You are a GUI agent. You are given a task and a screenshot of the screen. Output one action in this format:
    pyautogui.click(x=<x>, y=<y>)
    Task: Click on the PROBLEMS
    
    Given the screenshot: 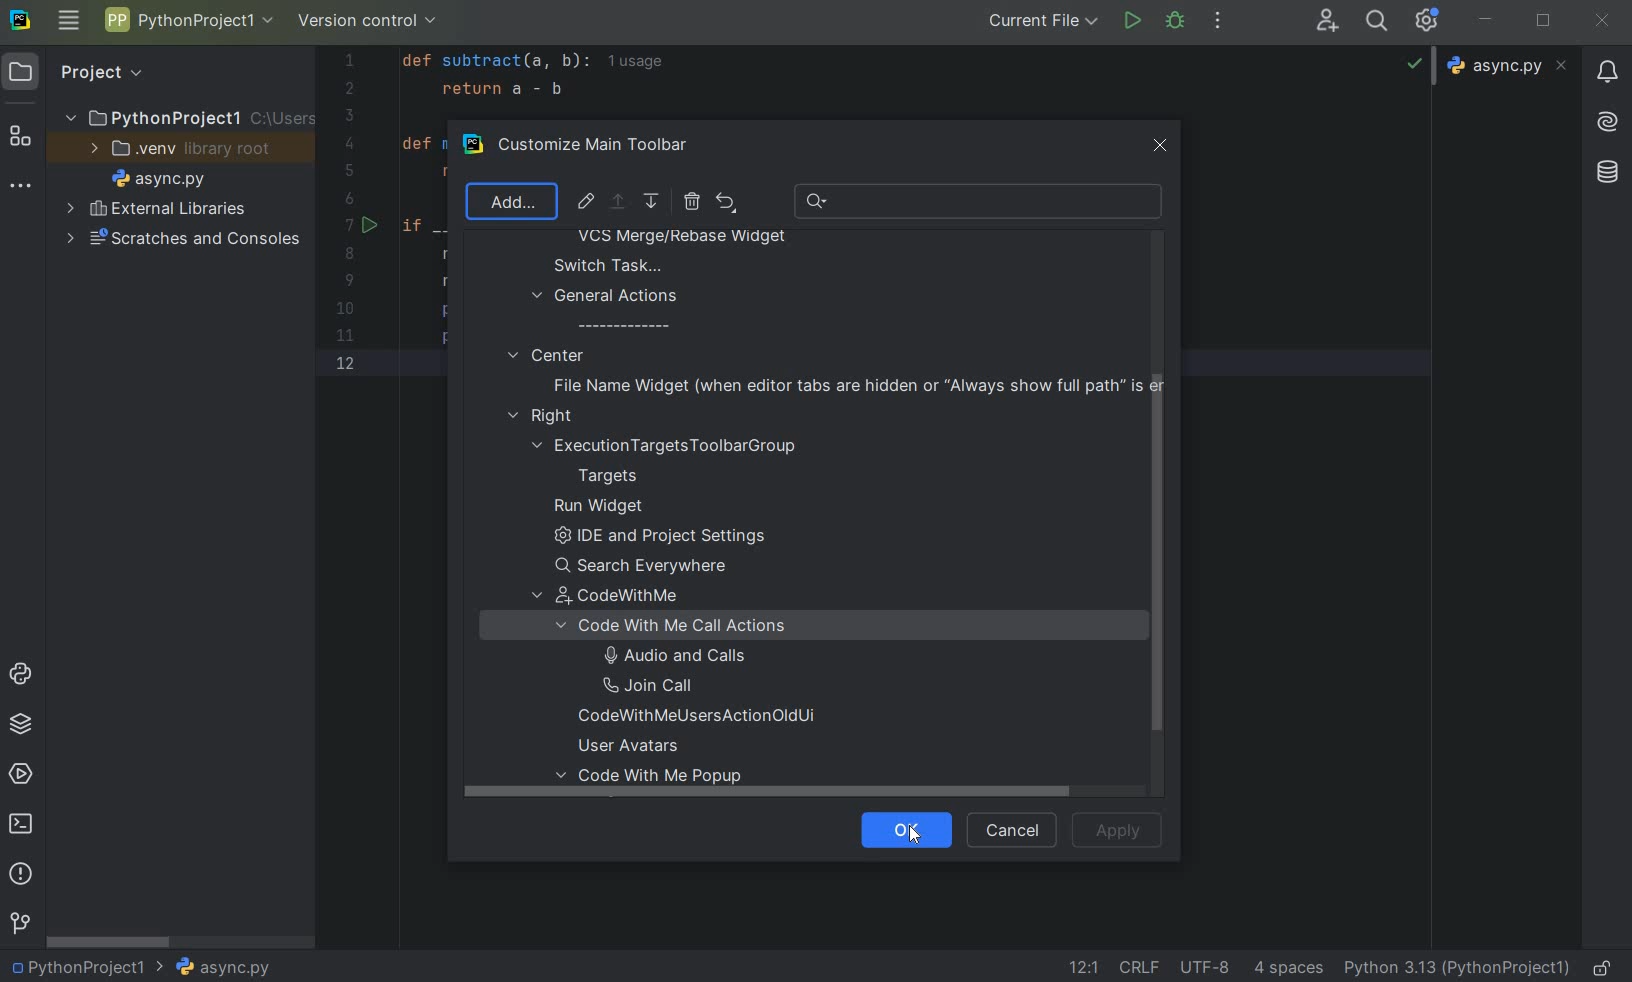 What is the action you would take?
    pyautogui.click(x=23, y=876)
    